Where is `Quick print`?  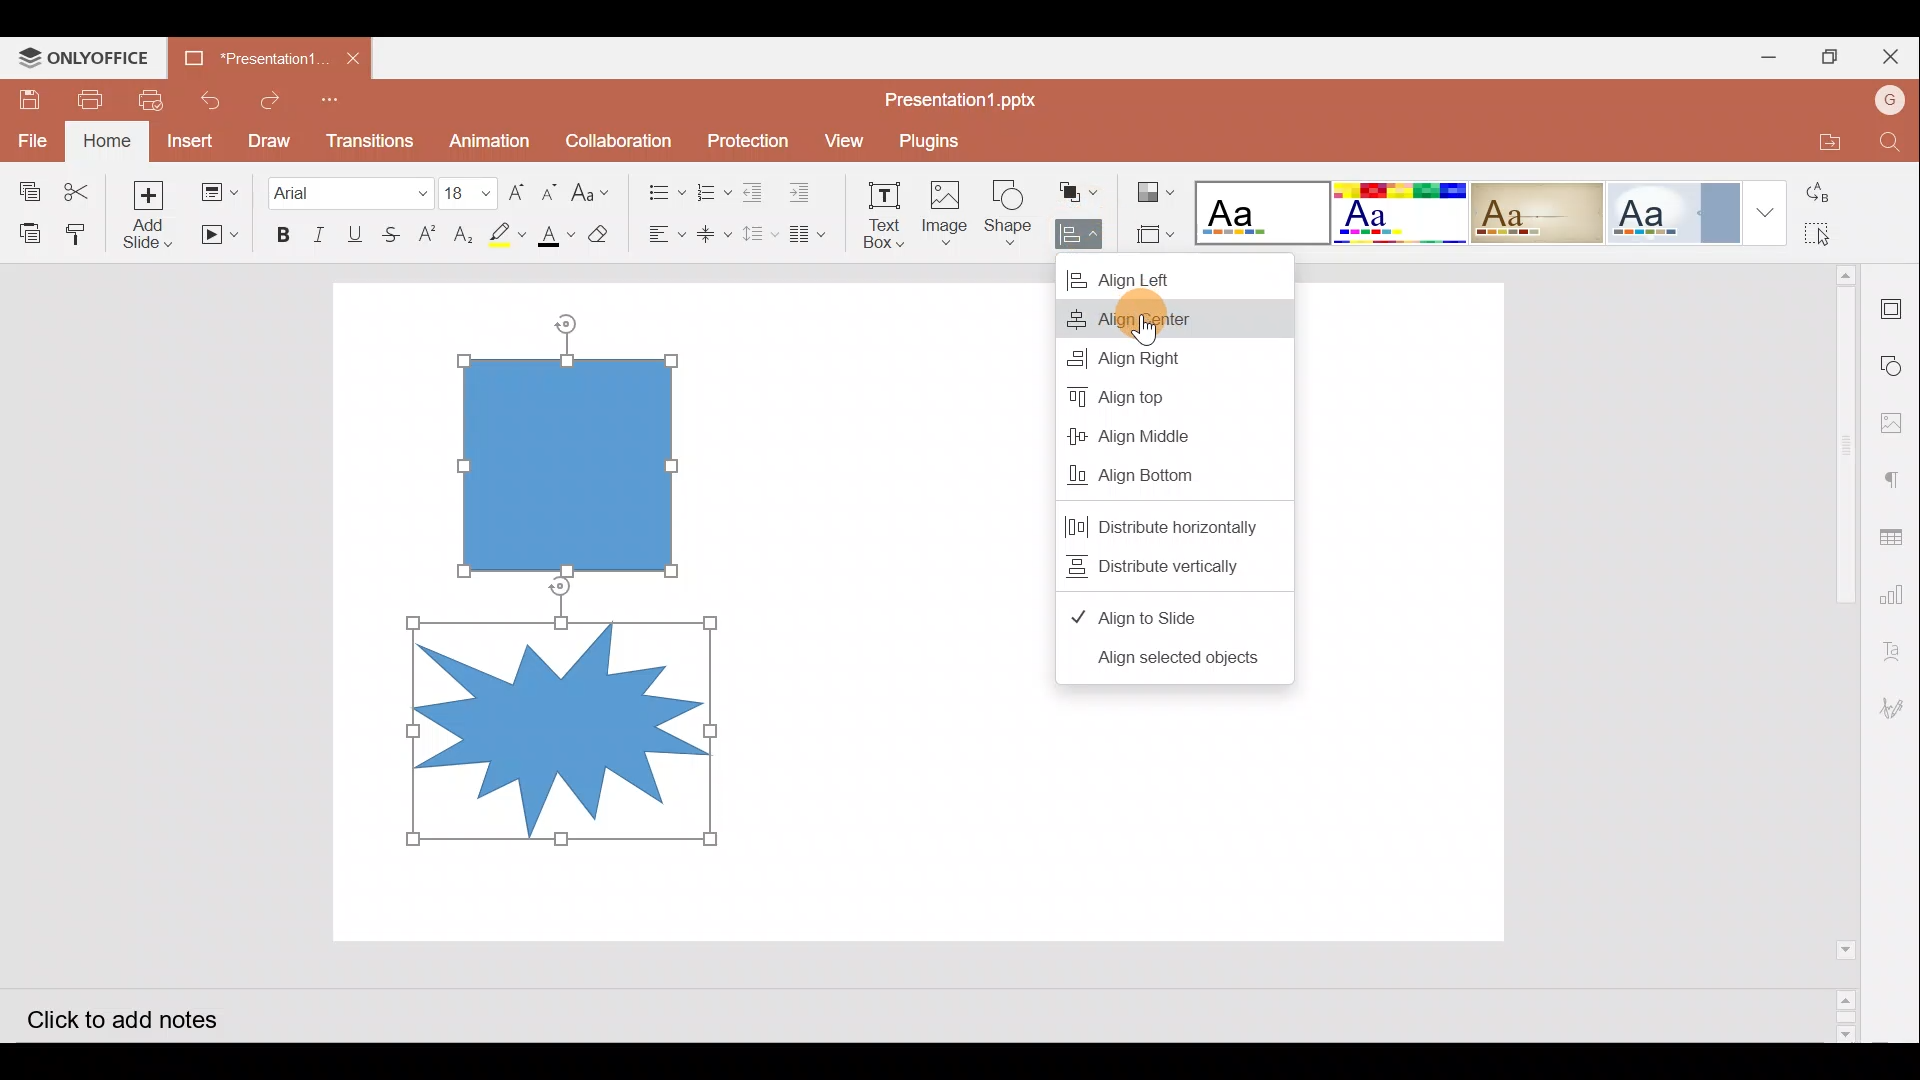
Quick print is located at coordinates (155, 96).